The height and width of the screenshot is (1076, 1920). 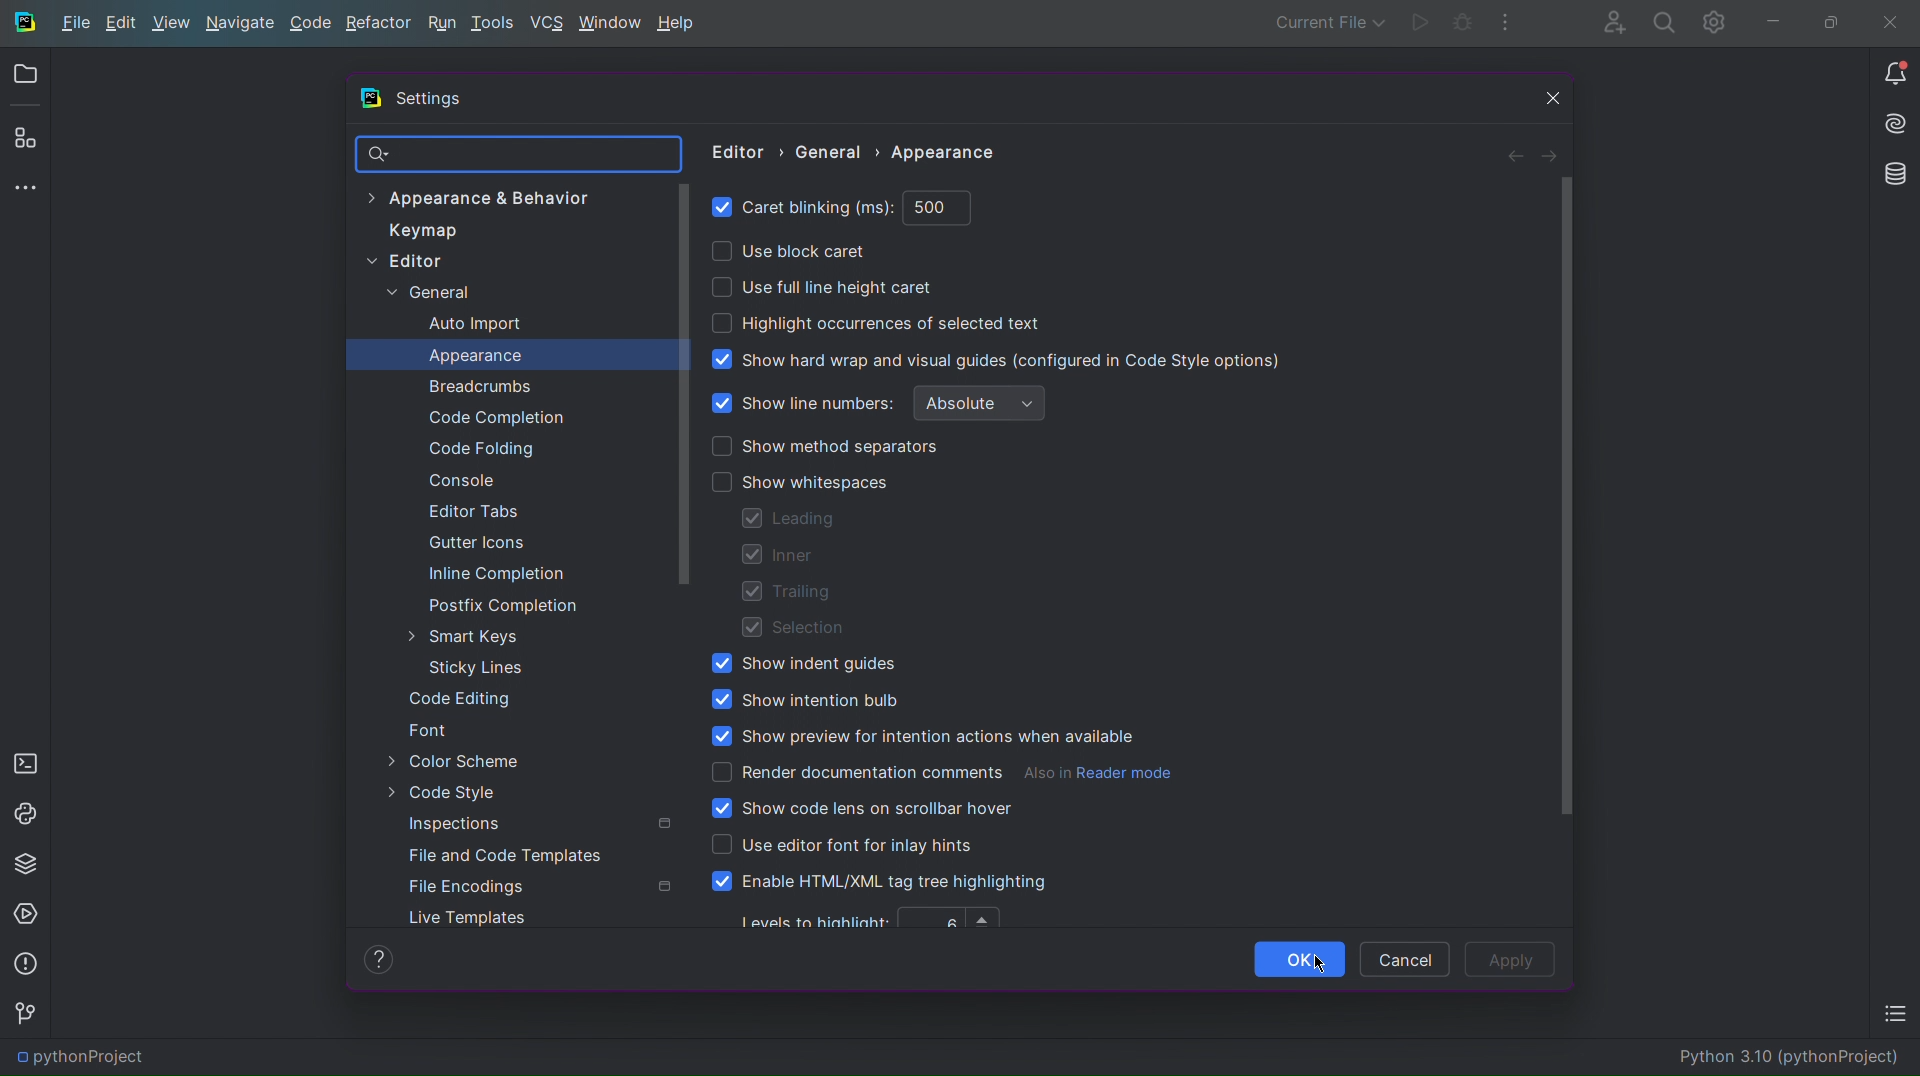 I want to click on Account, so click(x=1605, y=22).